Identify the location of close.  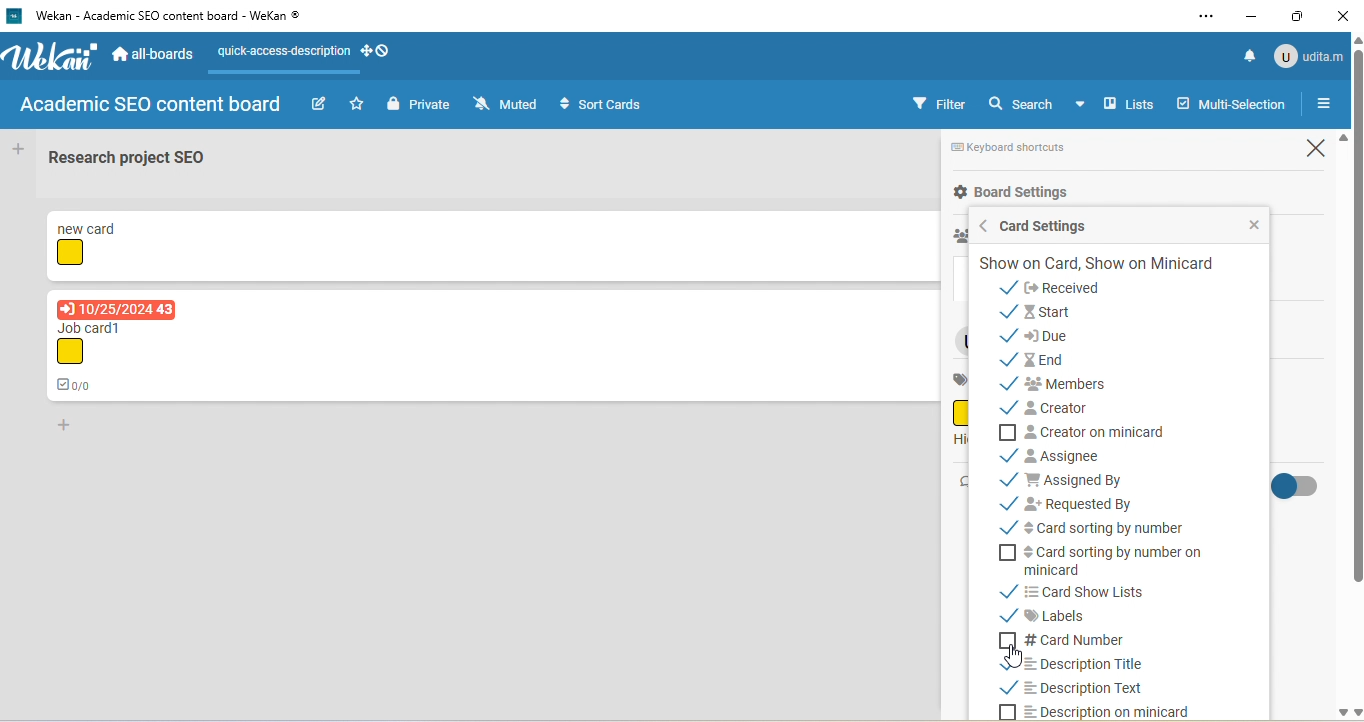
(1310, 150).